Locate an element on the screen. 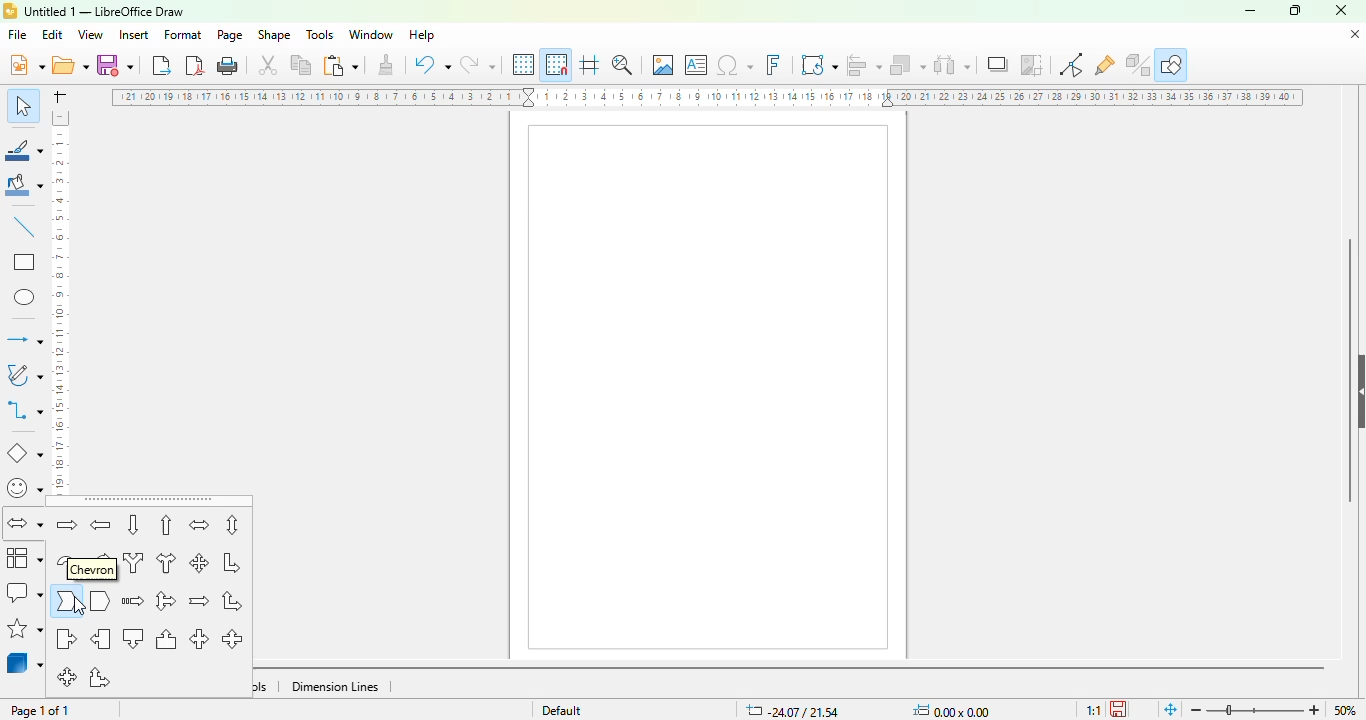  width and height of the object is located at coordinates (955, 710).